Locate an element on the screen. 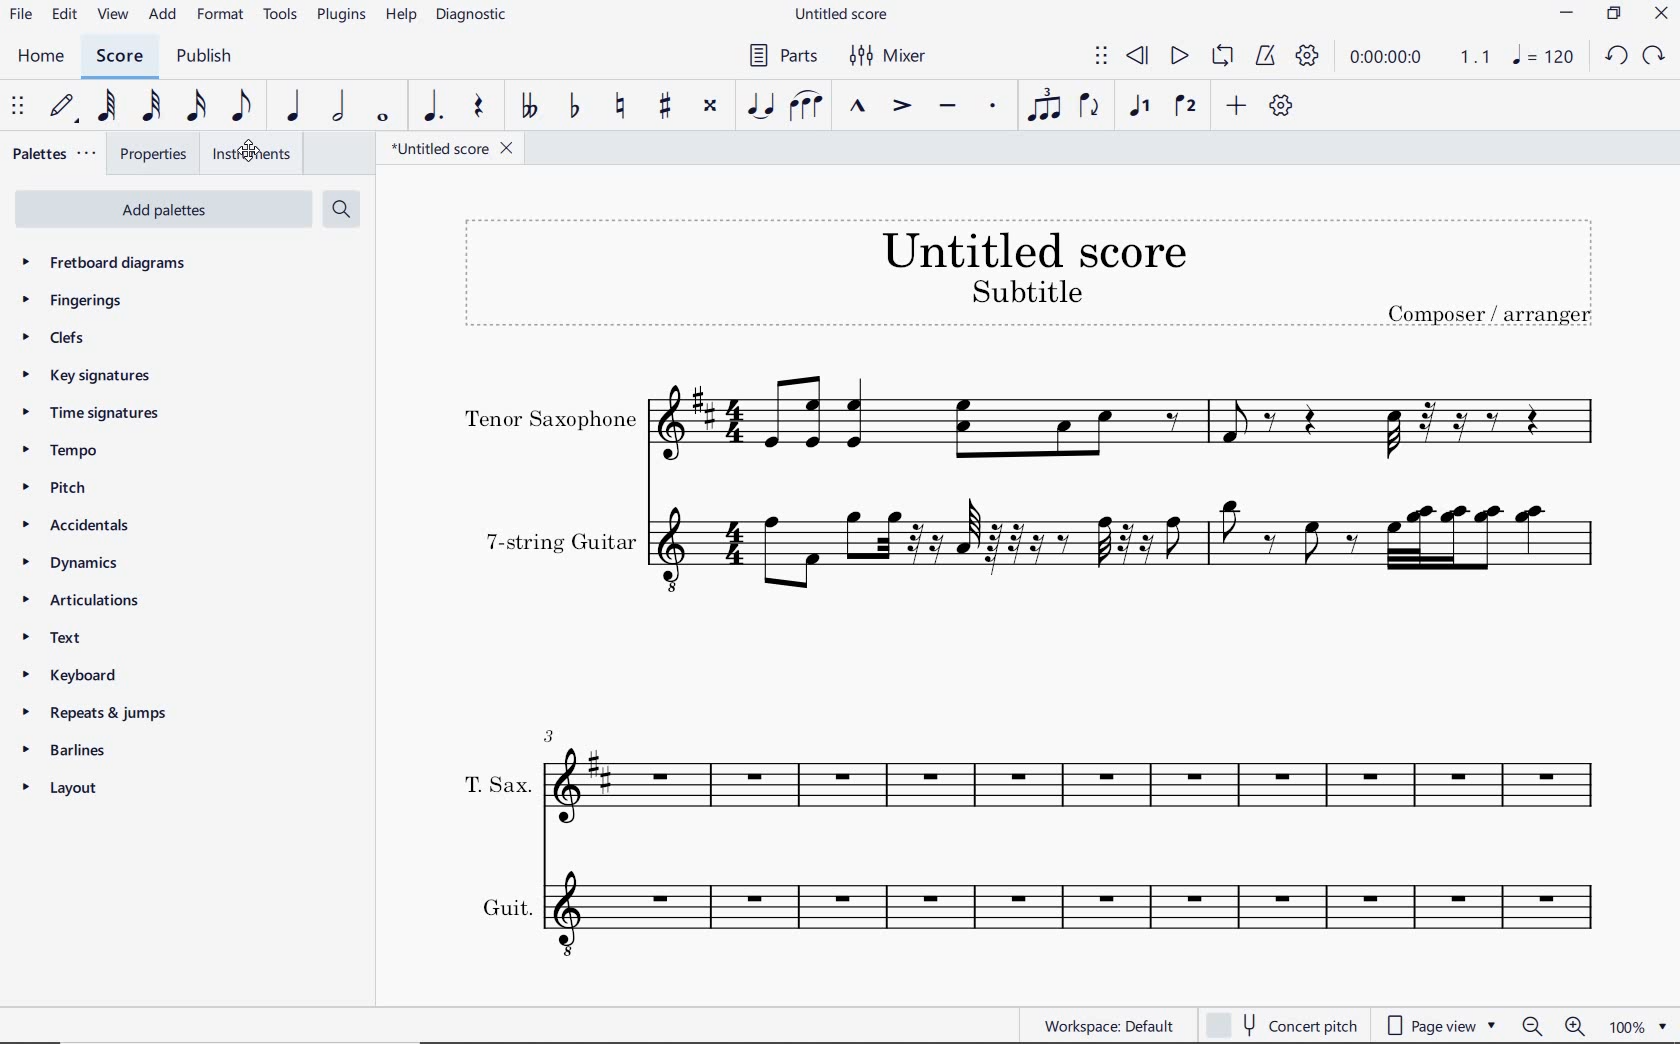 The height and width of the screenshot is (1044, 1680). FILE NAME is located at coordinates (445, 151).